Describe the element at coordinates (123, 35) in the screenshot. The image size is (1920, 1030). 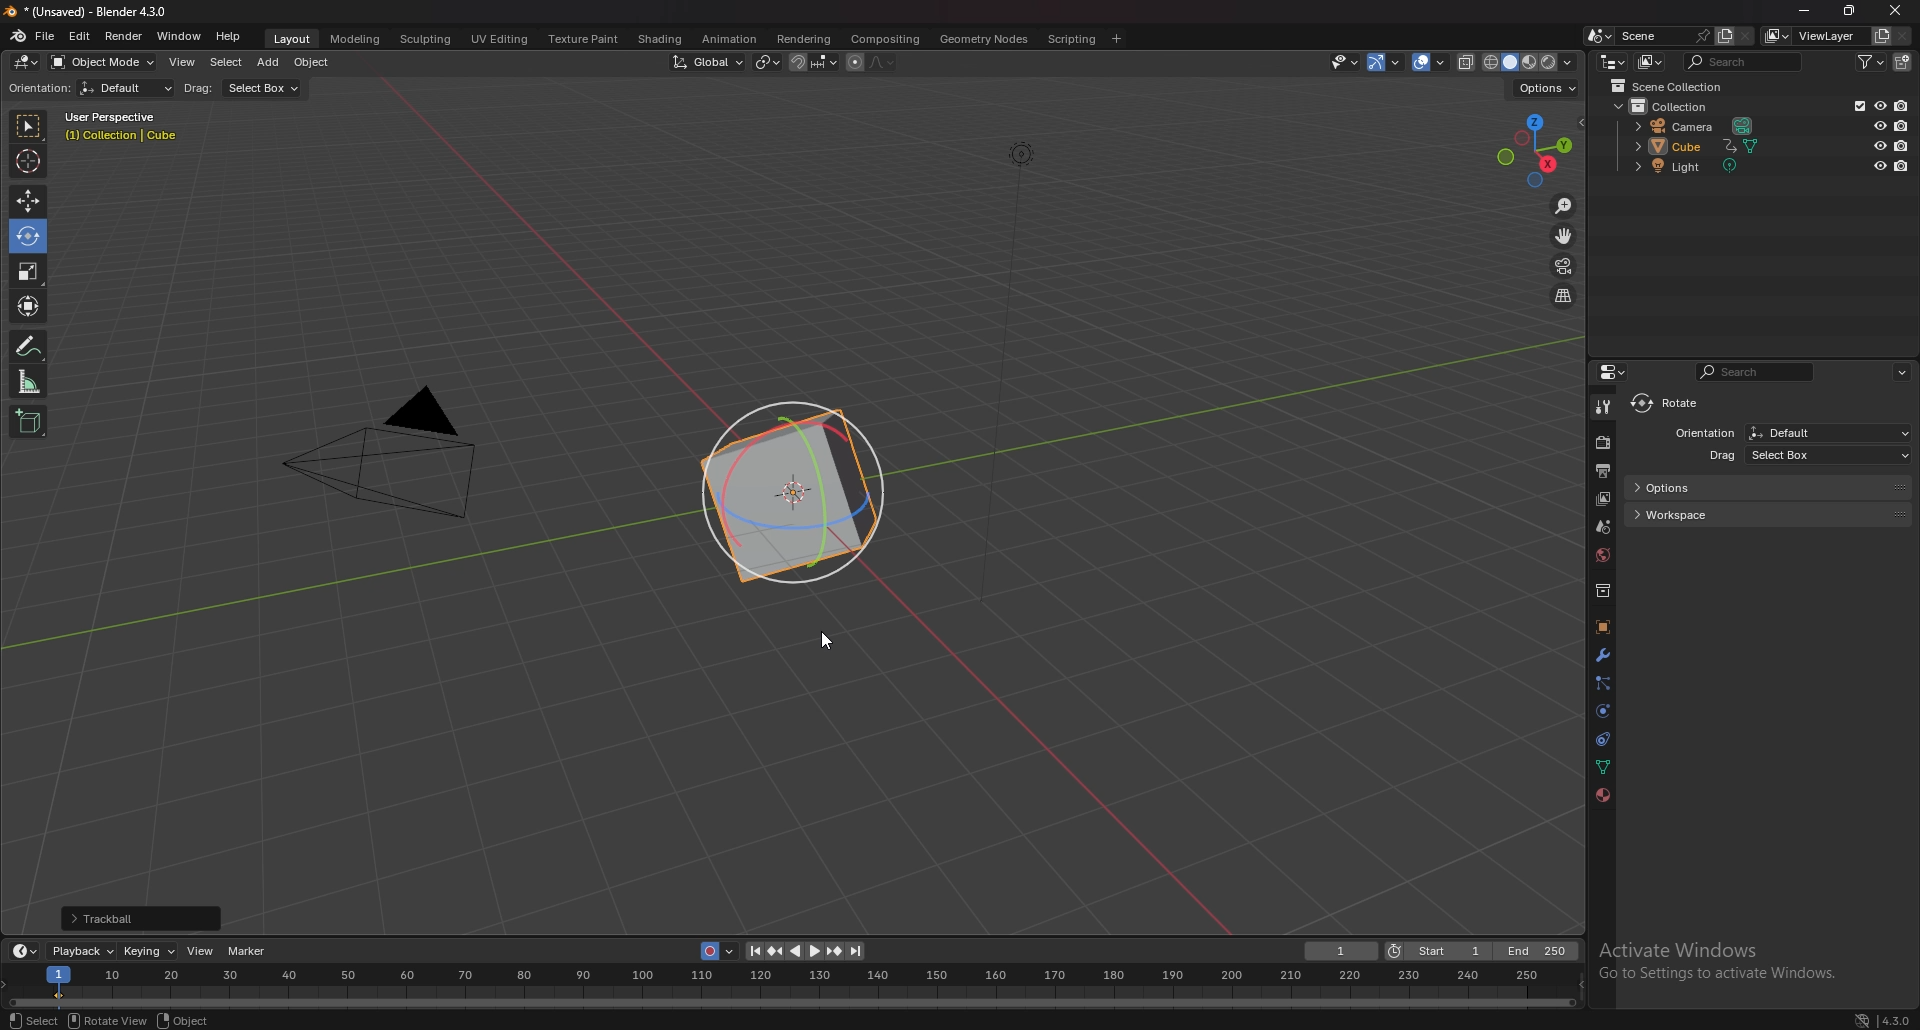
I see `render` at that location.